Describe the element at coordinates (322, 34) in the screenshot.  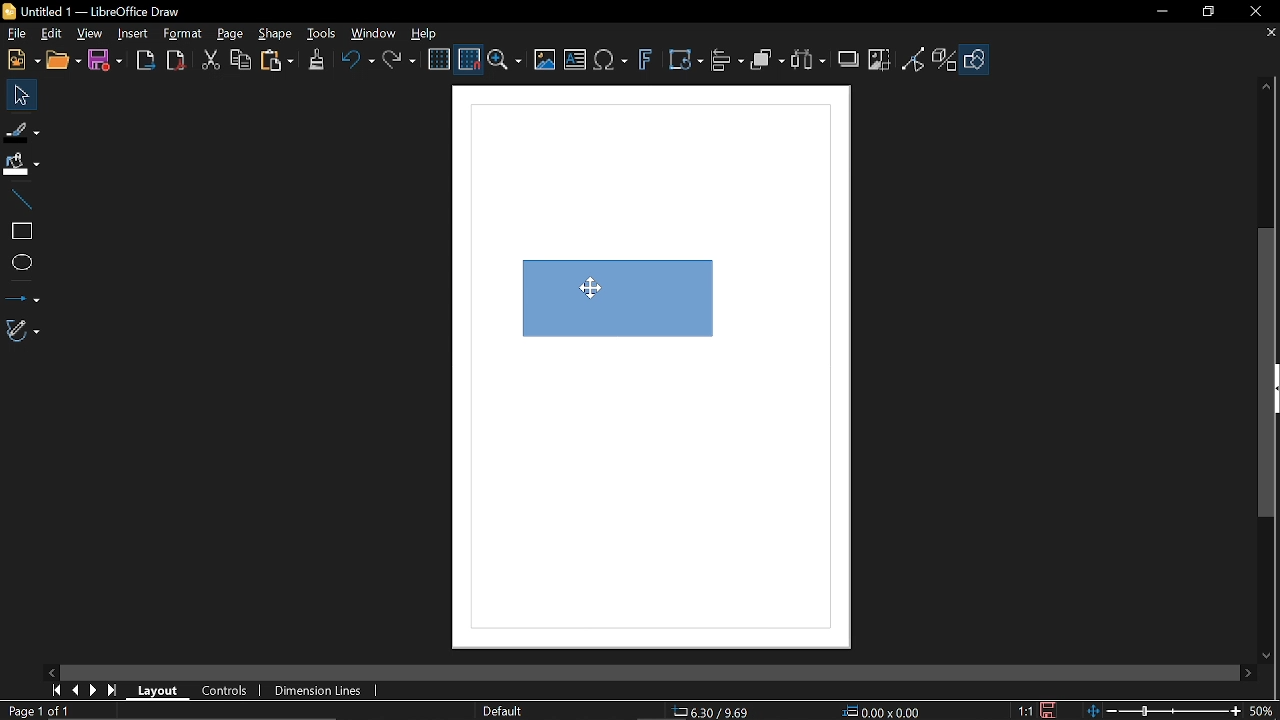
I see `Tools` at that location.